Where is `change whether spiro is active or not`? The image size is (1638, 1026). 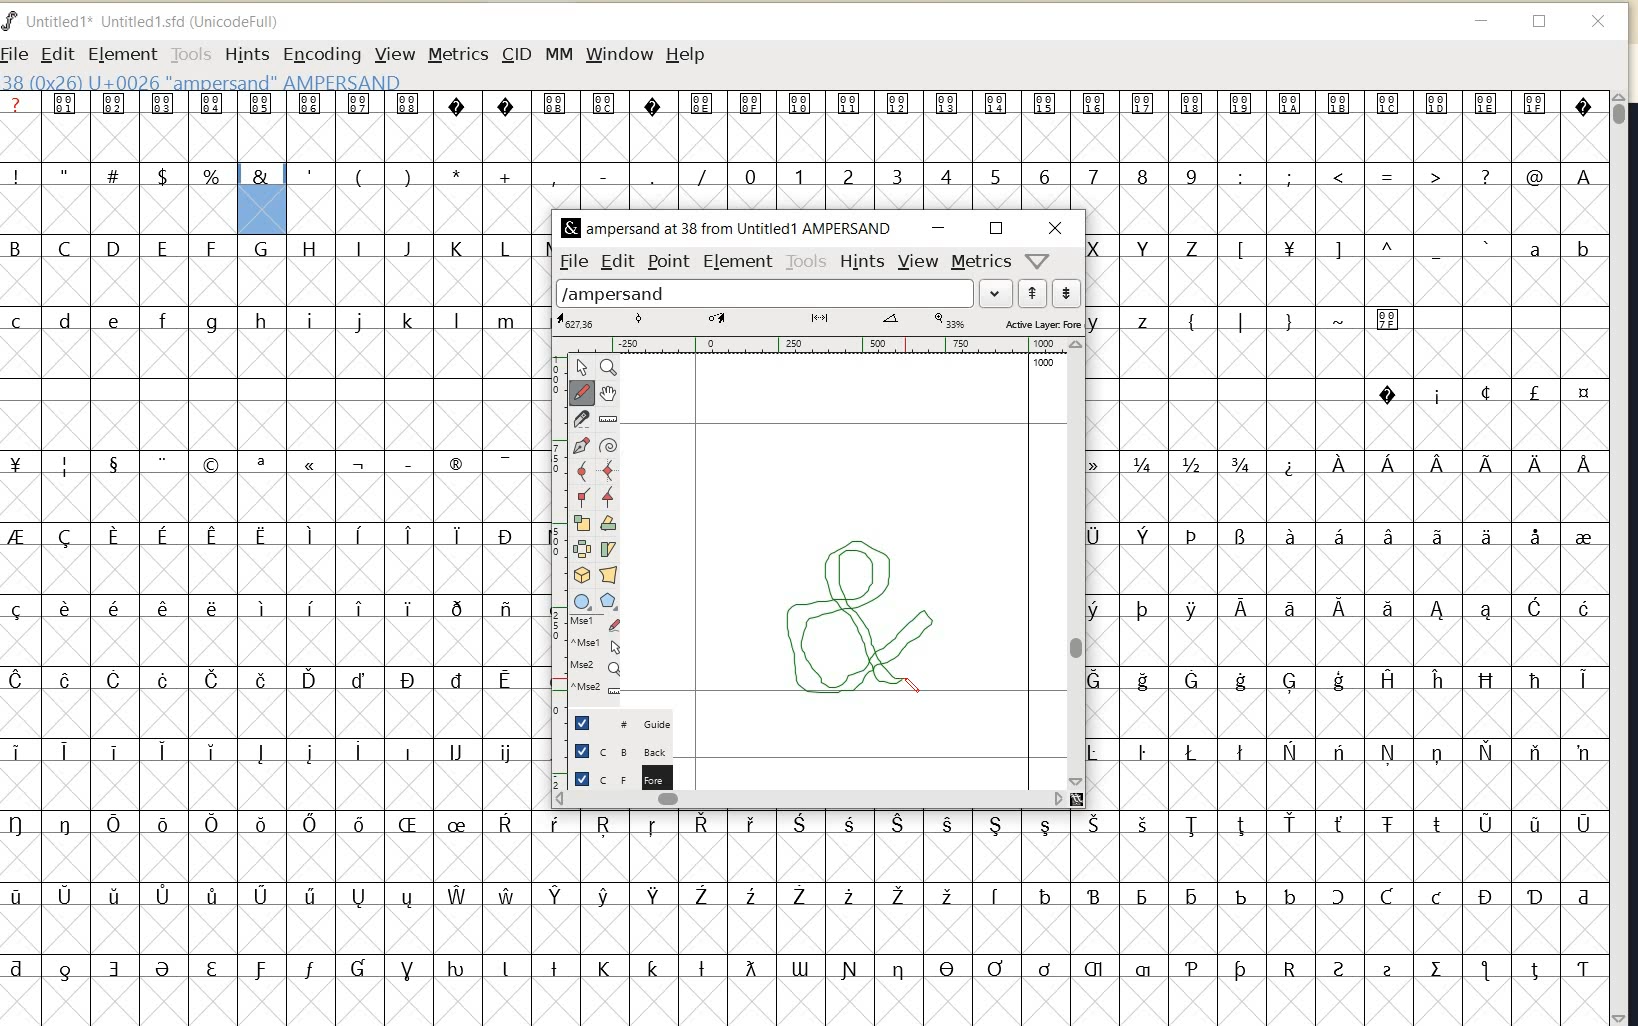
change whether spiro is active or not is located at coordinates (608, 445).